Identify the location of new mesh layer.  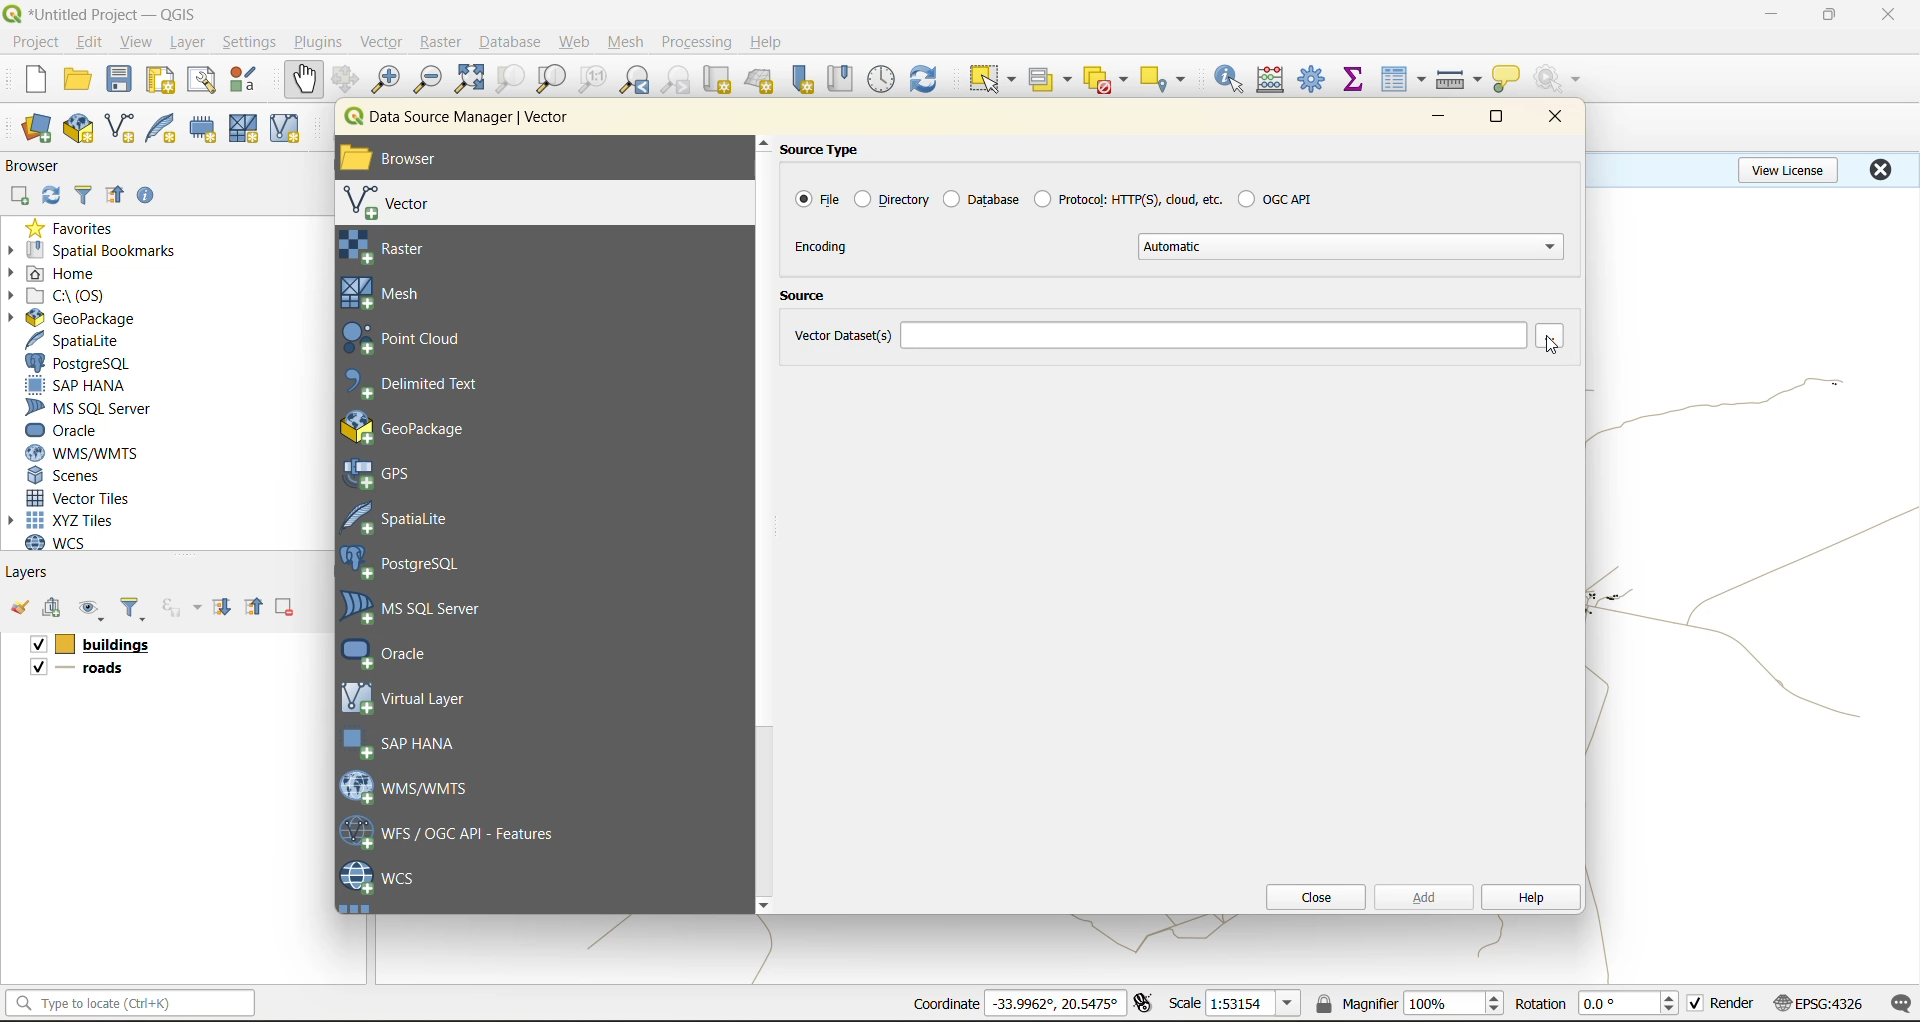
(247, 131).